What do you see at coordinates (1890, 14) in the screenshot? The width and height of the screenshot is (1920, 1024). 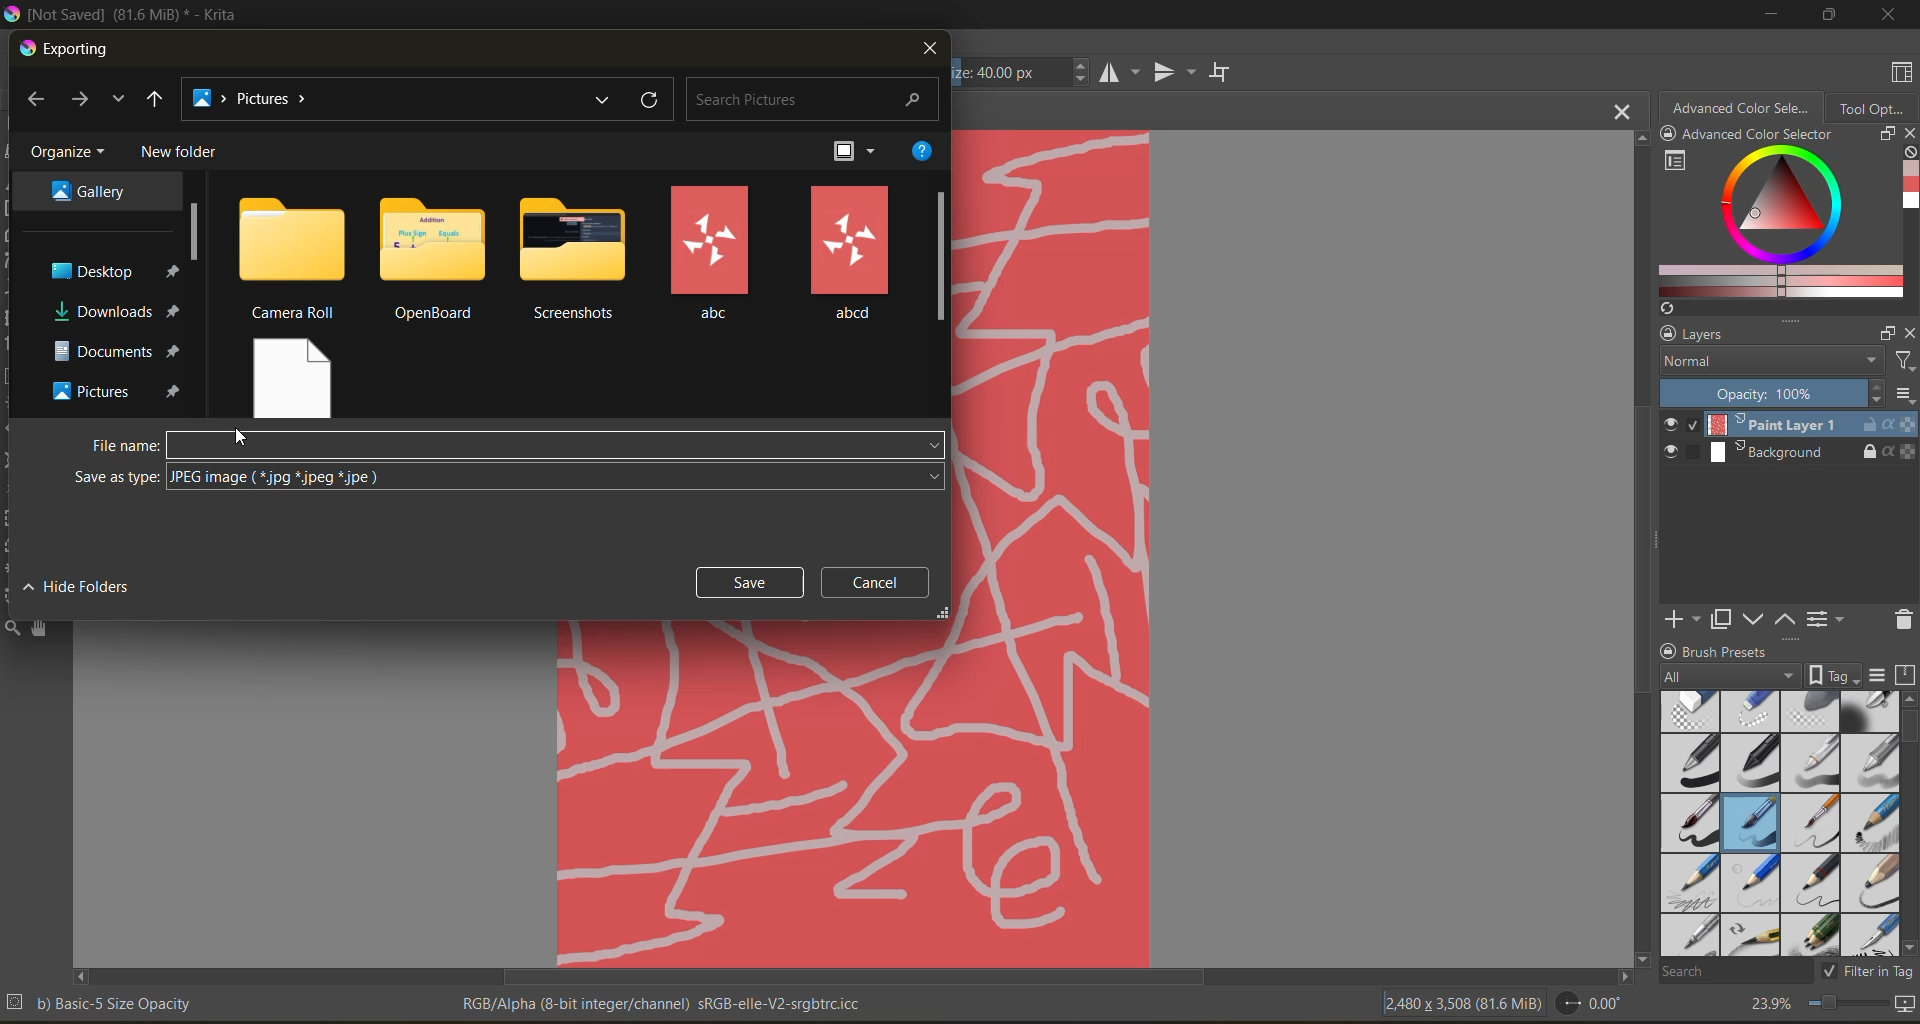 I see `close` at bounding box center [1890, 14].